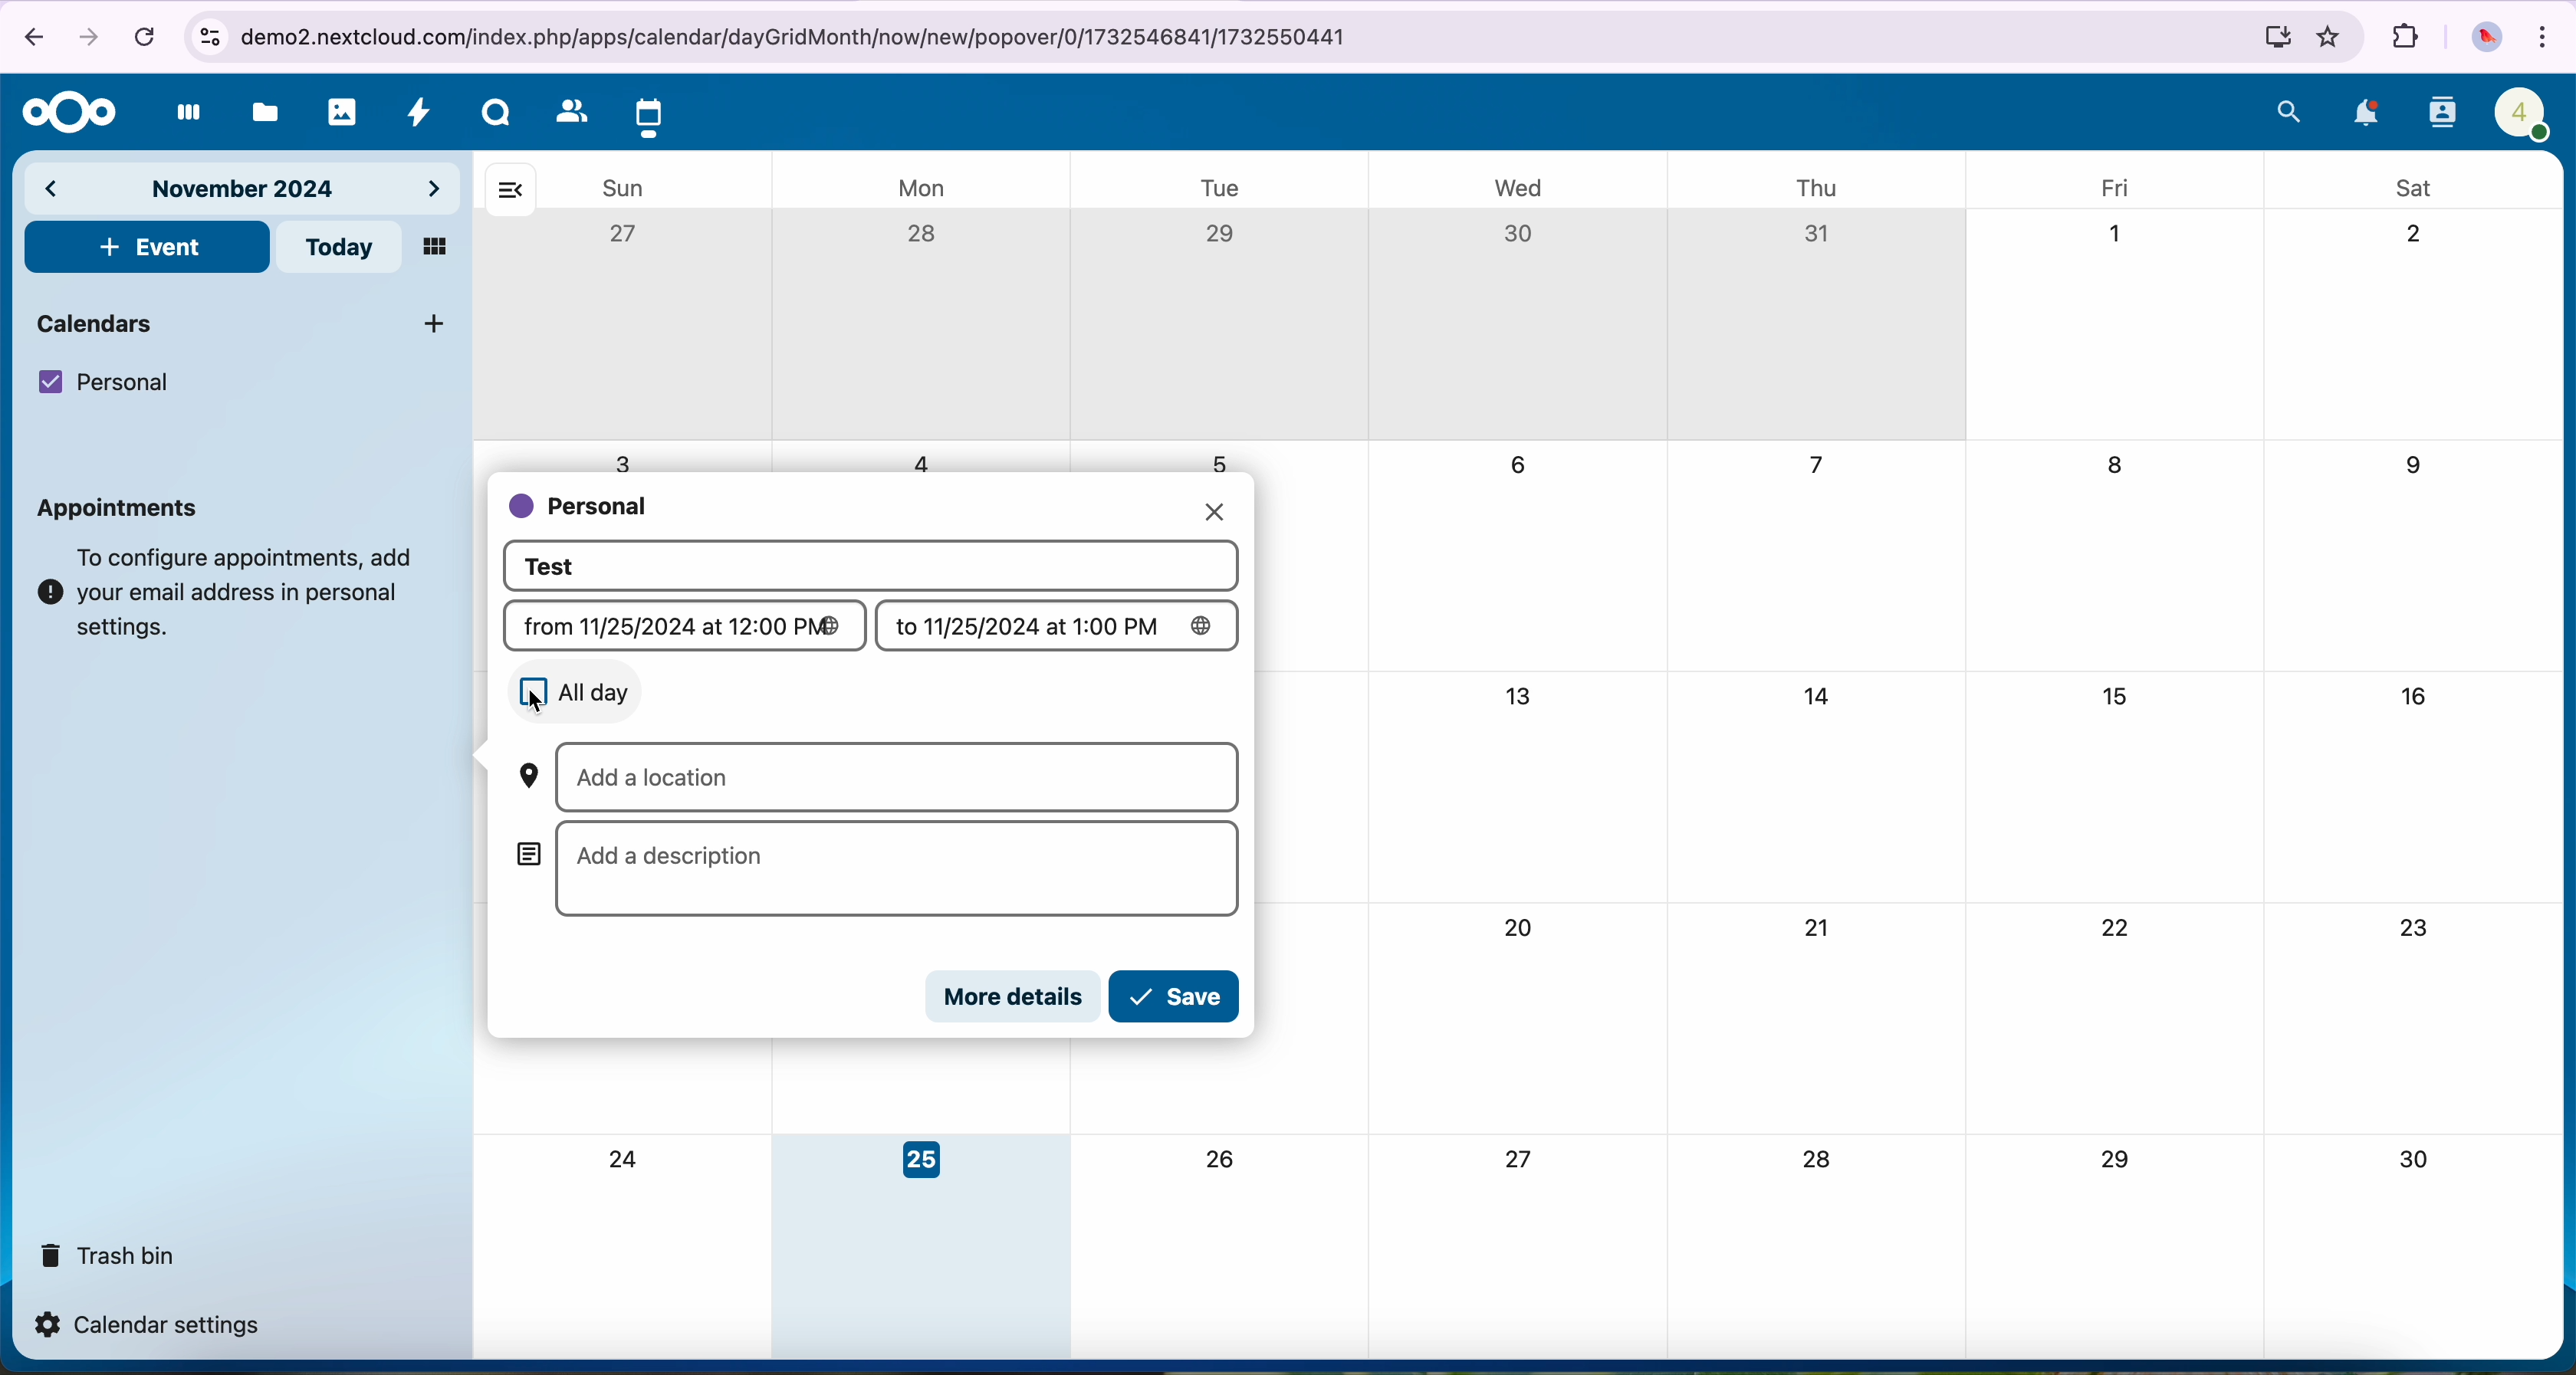 The width and height of the screenshot is (2576, 1375). Describe the element at coordinates (85, 40) in the screenshot. I see `navigate foward` at that location.